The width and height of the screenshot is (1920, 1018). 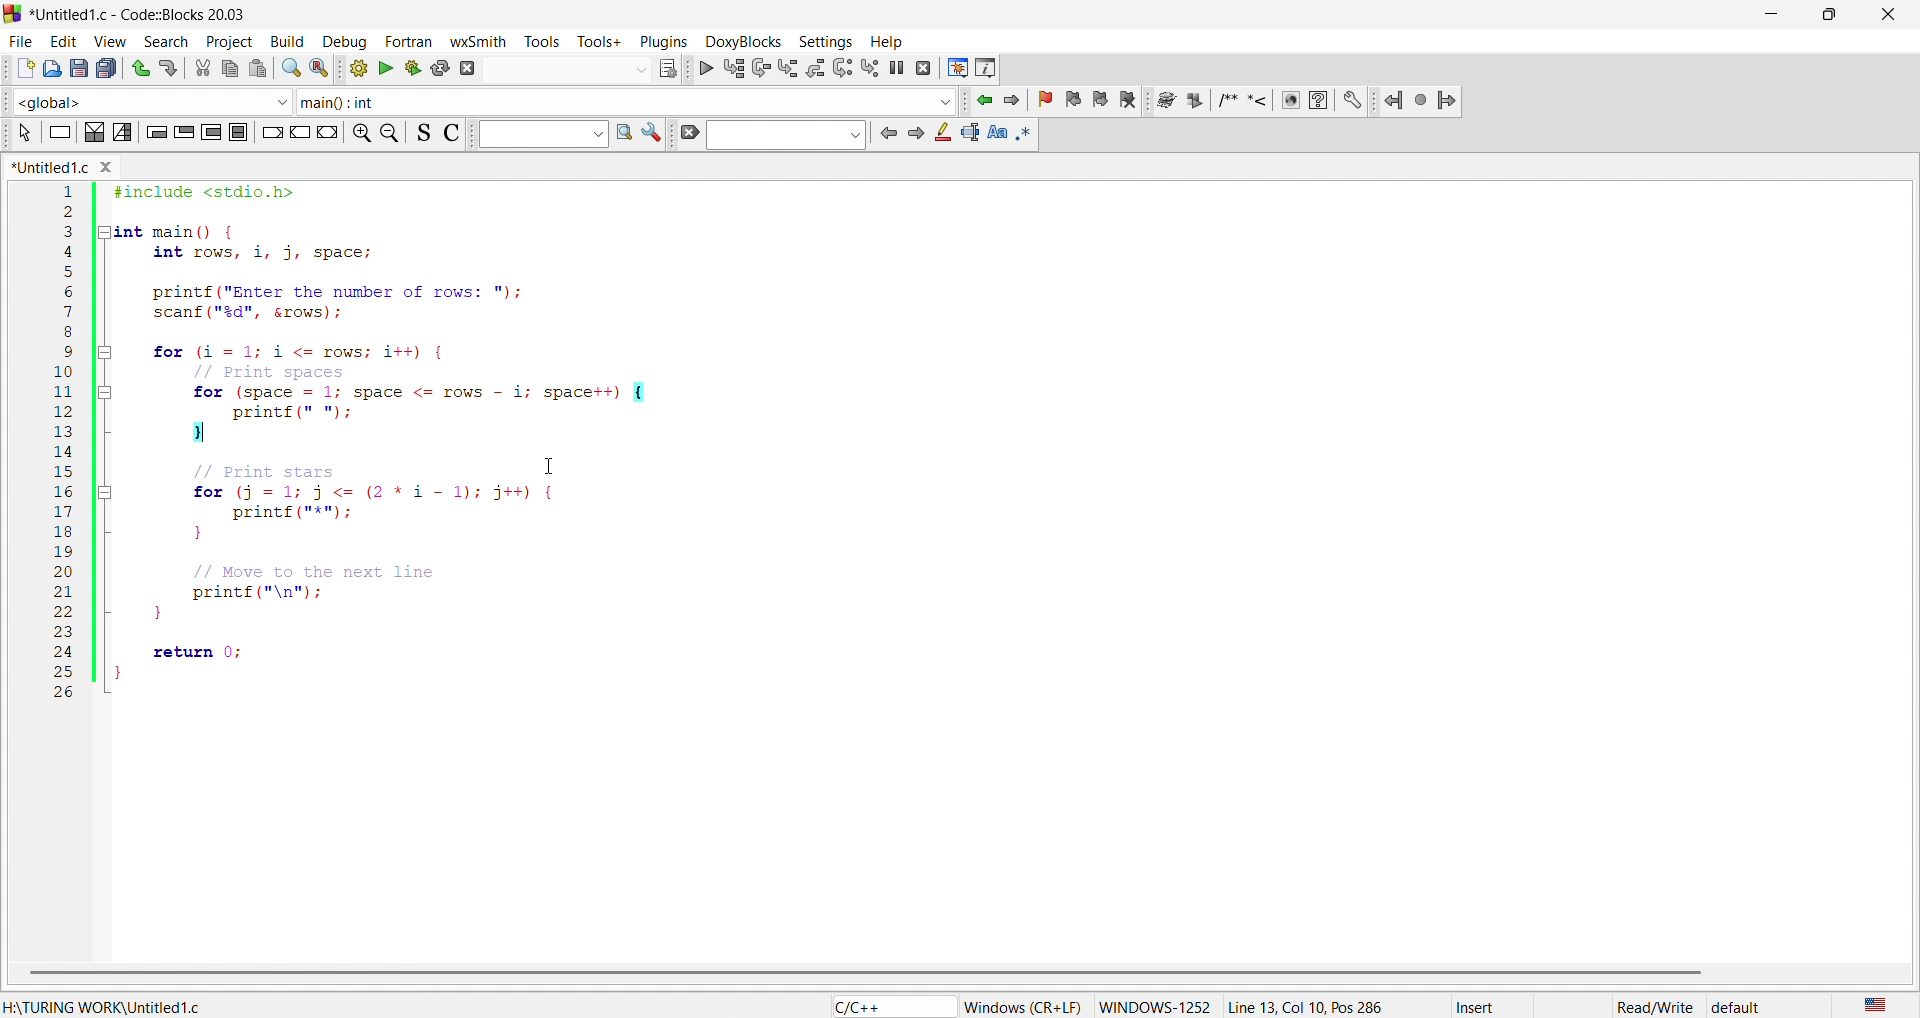 What do you see at coordinates (1423, 102) in the screenshot?
I see `last jump` at bounding box center [1423, 102].